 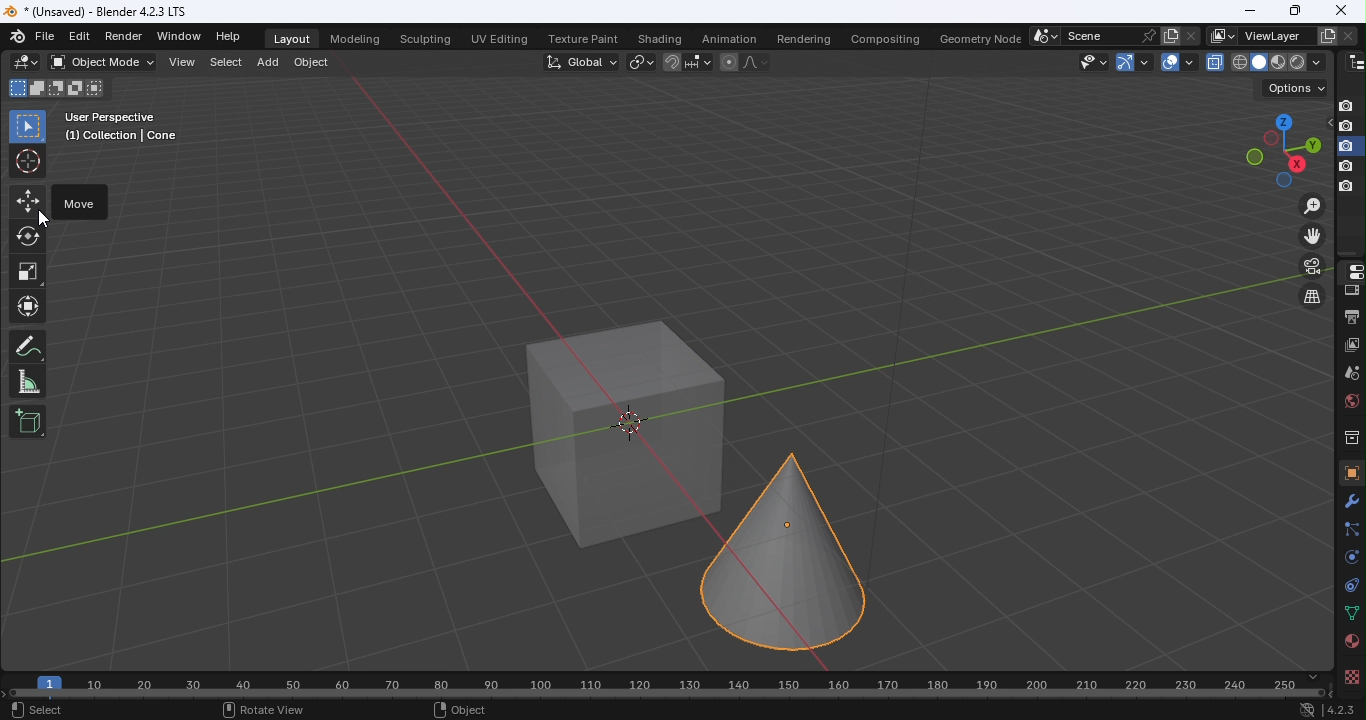 I want to click on Mode, so click(x=56, y=88).